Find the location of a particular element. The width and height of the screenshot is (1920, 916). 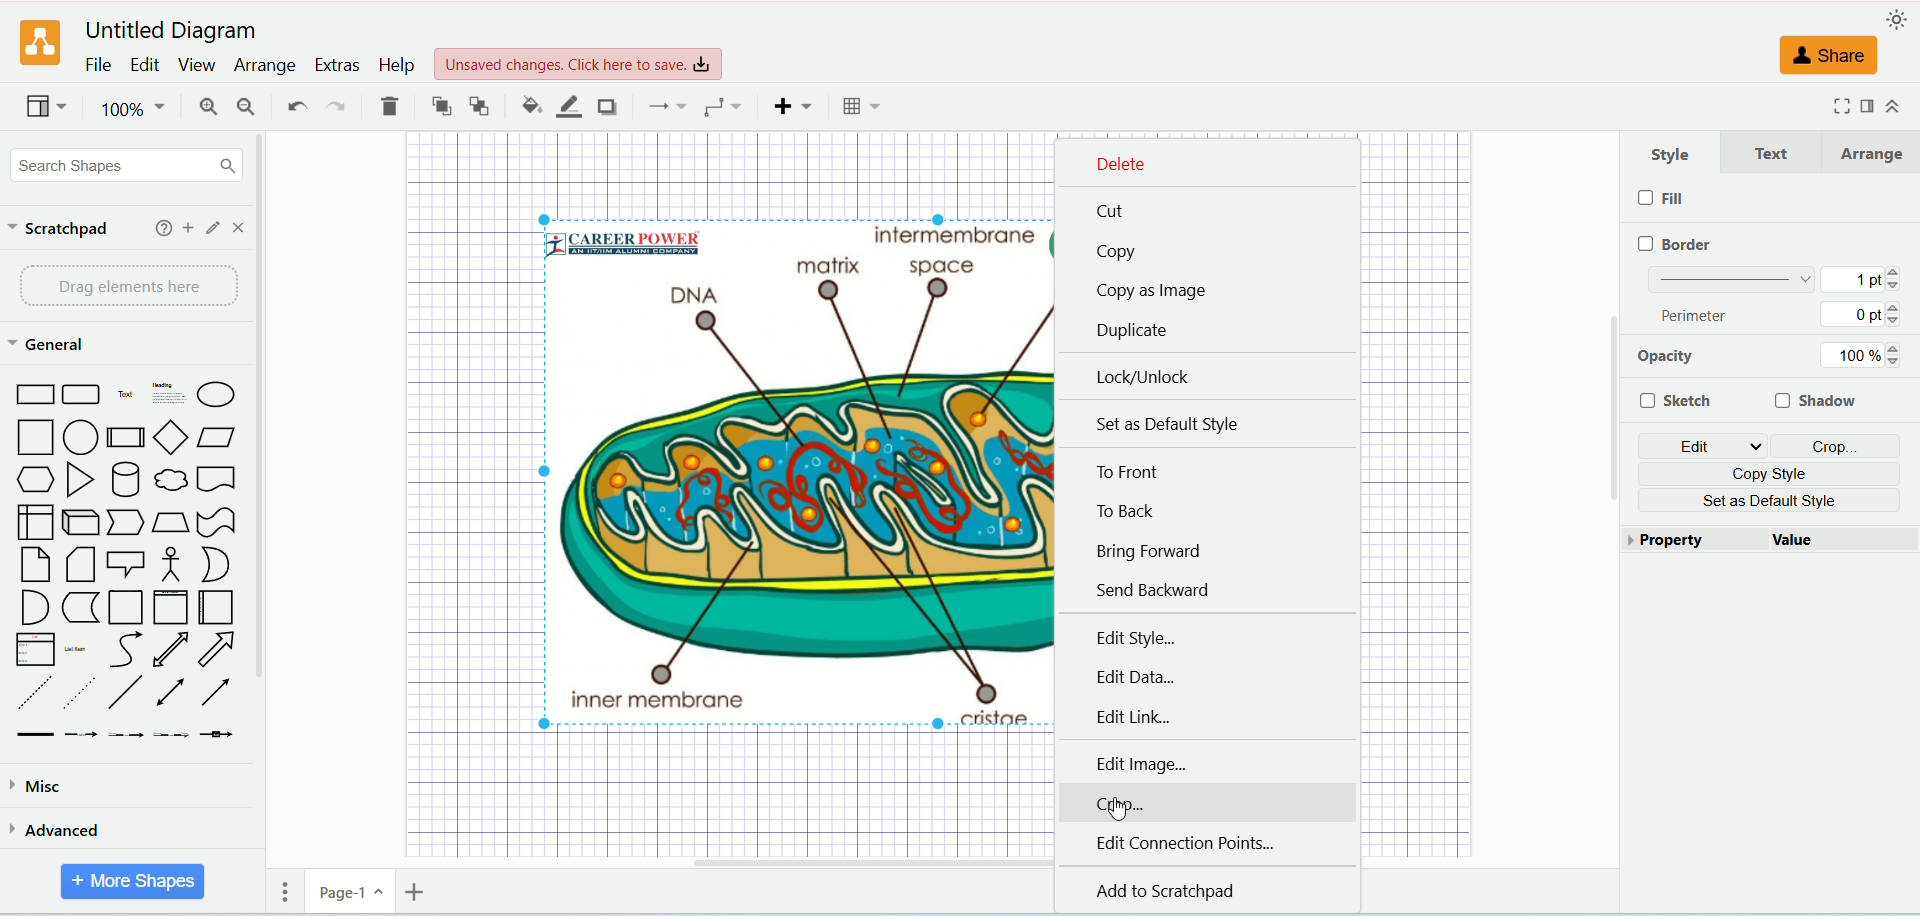

redo is located at coordinates (337, 108).